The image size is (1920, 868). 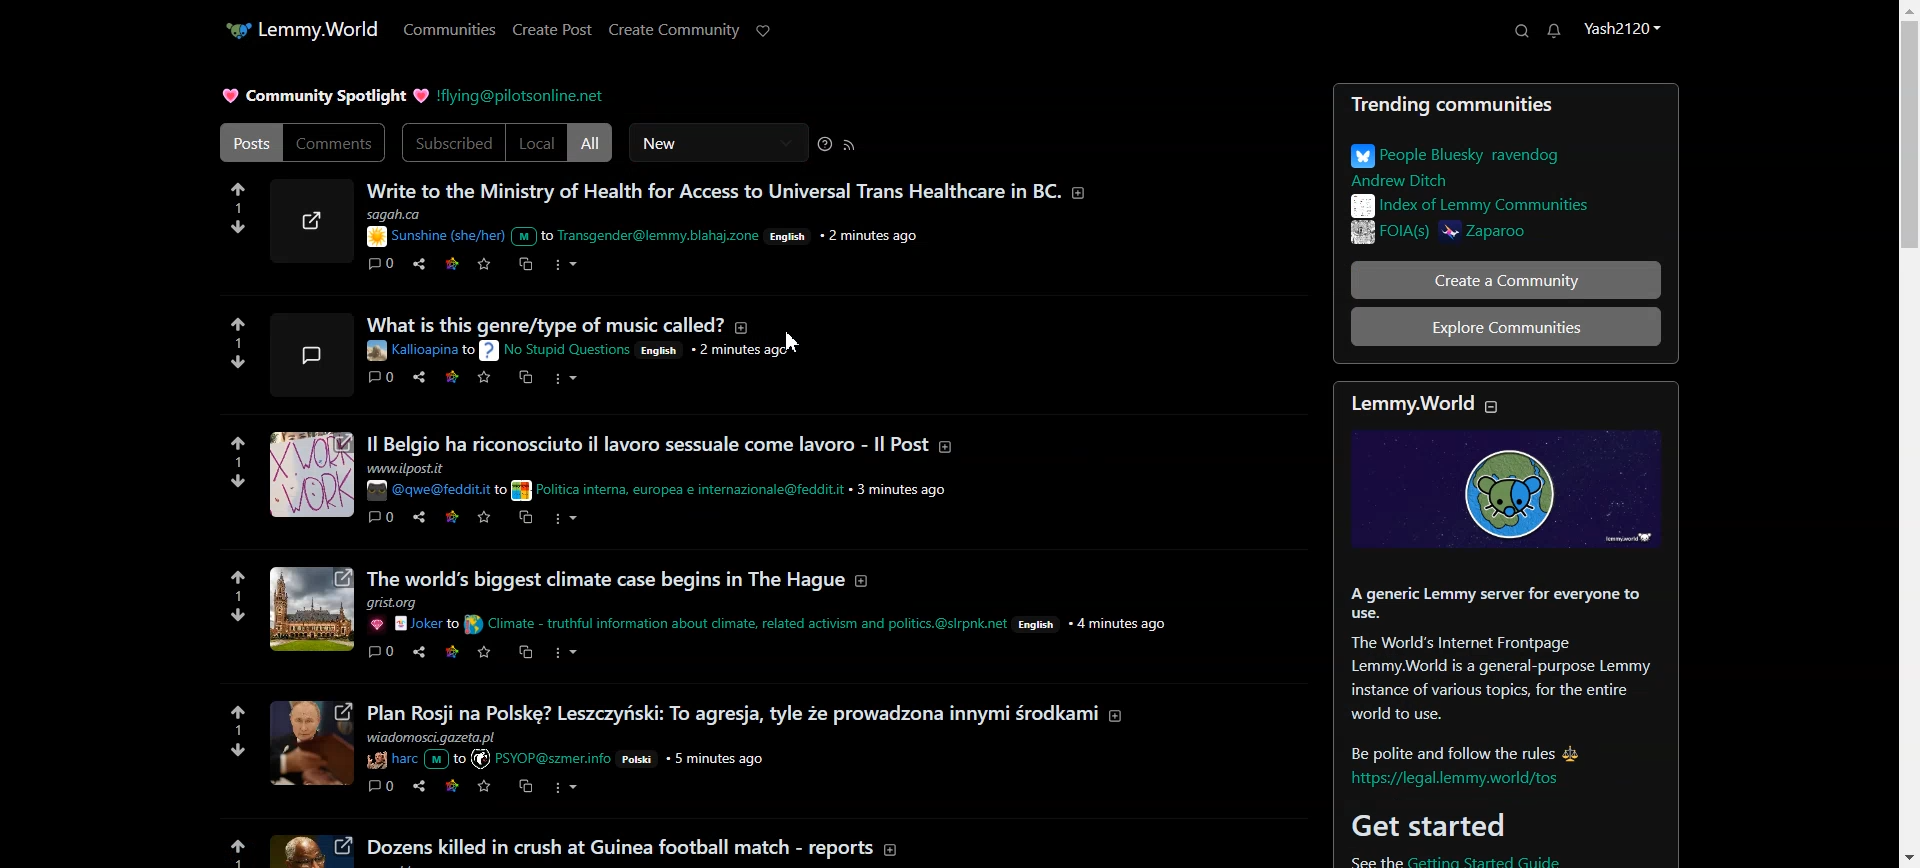 What do you see at coordinates (566, 663) in the screenshot?
I see `more` at bounding box center [566, 663].